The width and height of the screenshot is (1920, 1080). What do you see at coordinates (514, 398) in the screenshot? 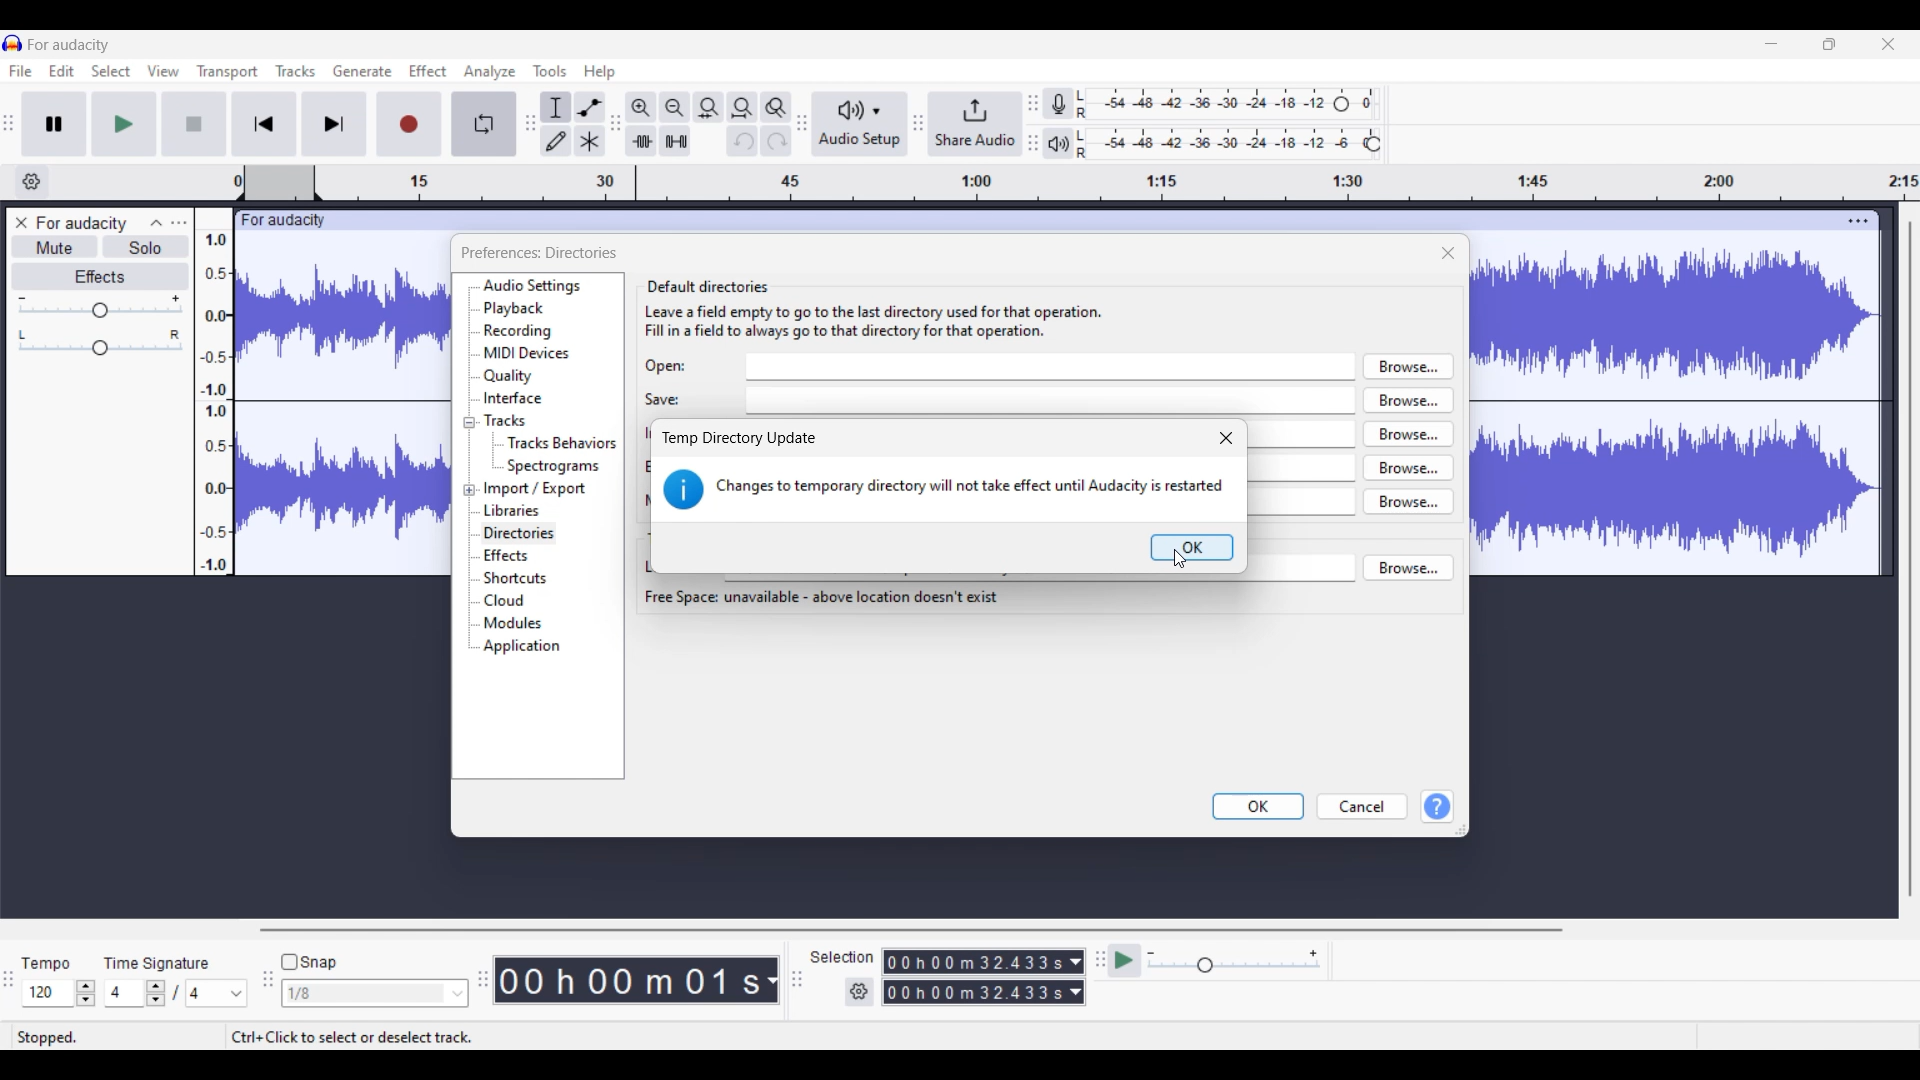
I see `Interface` at bounding box center [514, 398].